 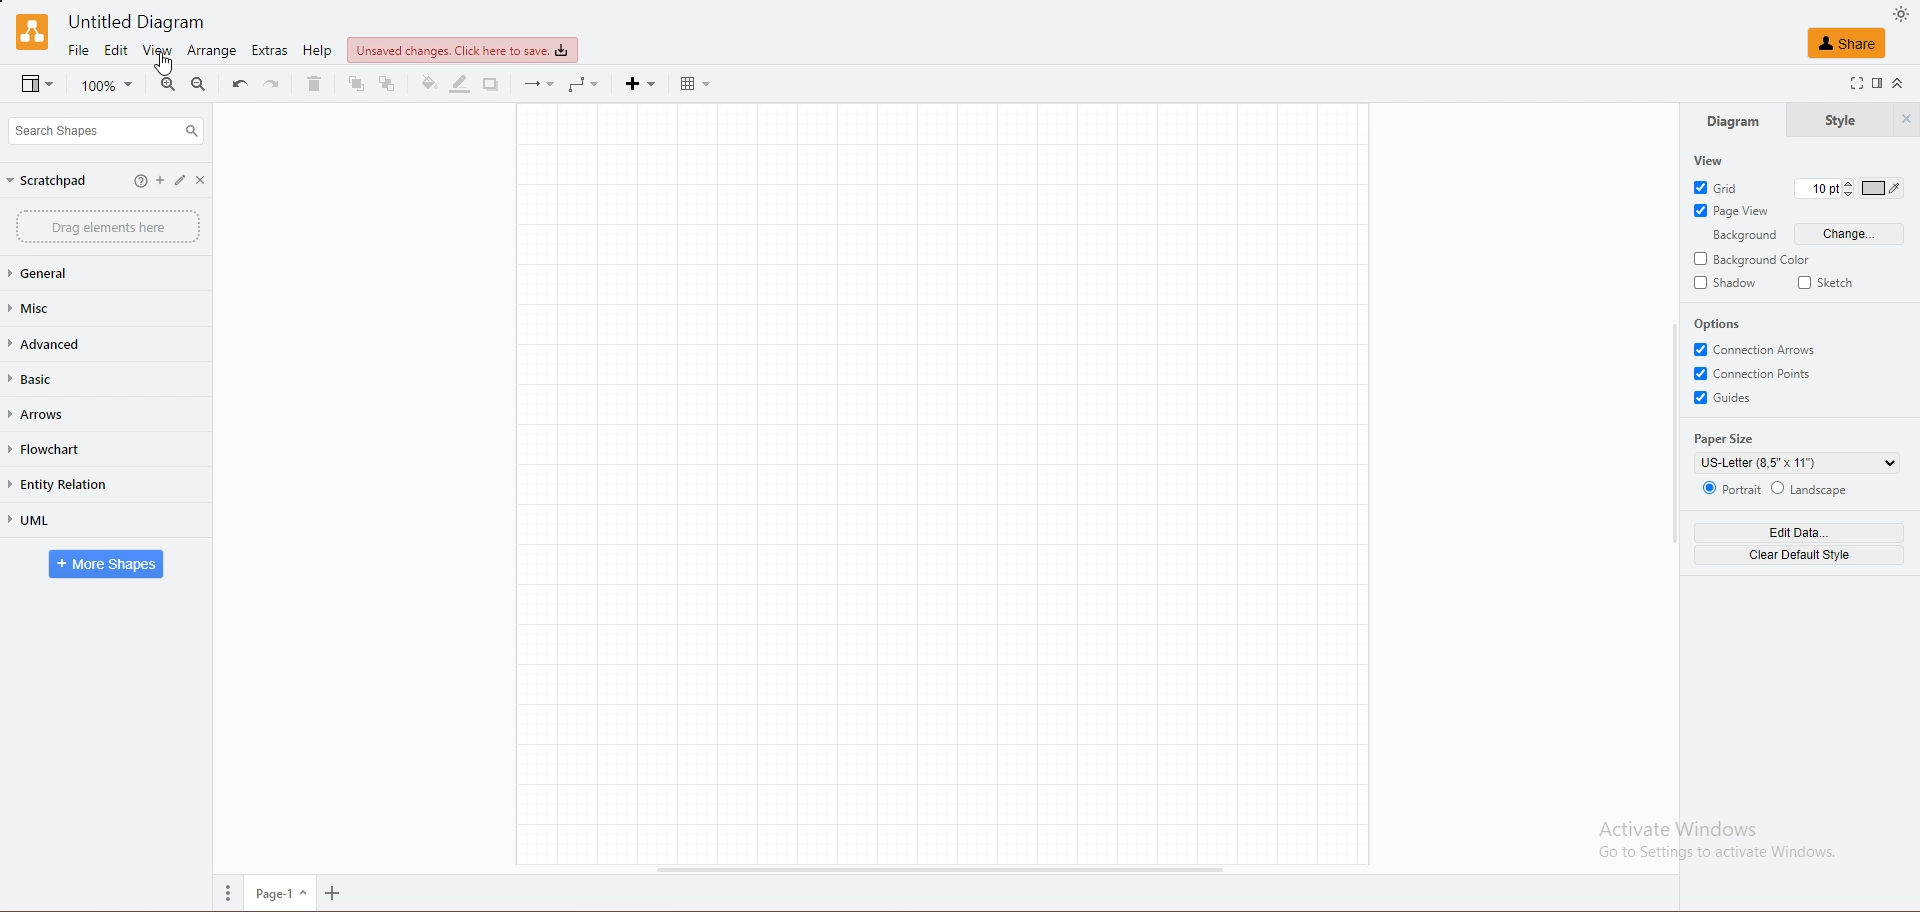 What do you see at coordinates (353, 84) in the screenshot?
I see `to front` at bounding box center [353, 84].